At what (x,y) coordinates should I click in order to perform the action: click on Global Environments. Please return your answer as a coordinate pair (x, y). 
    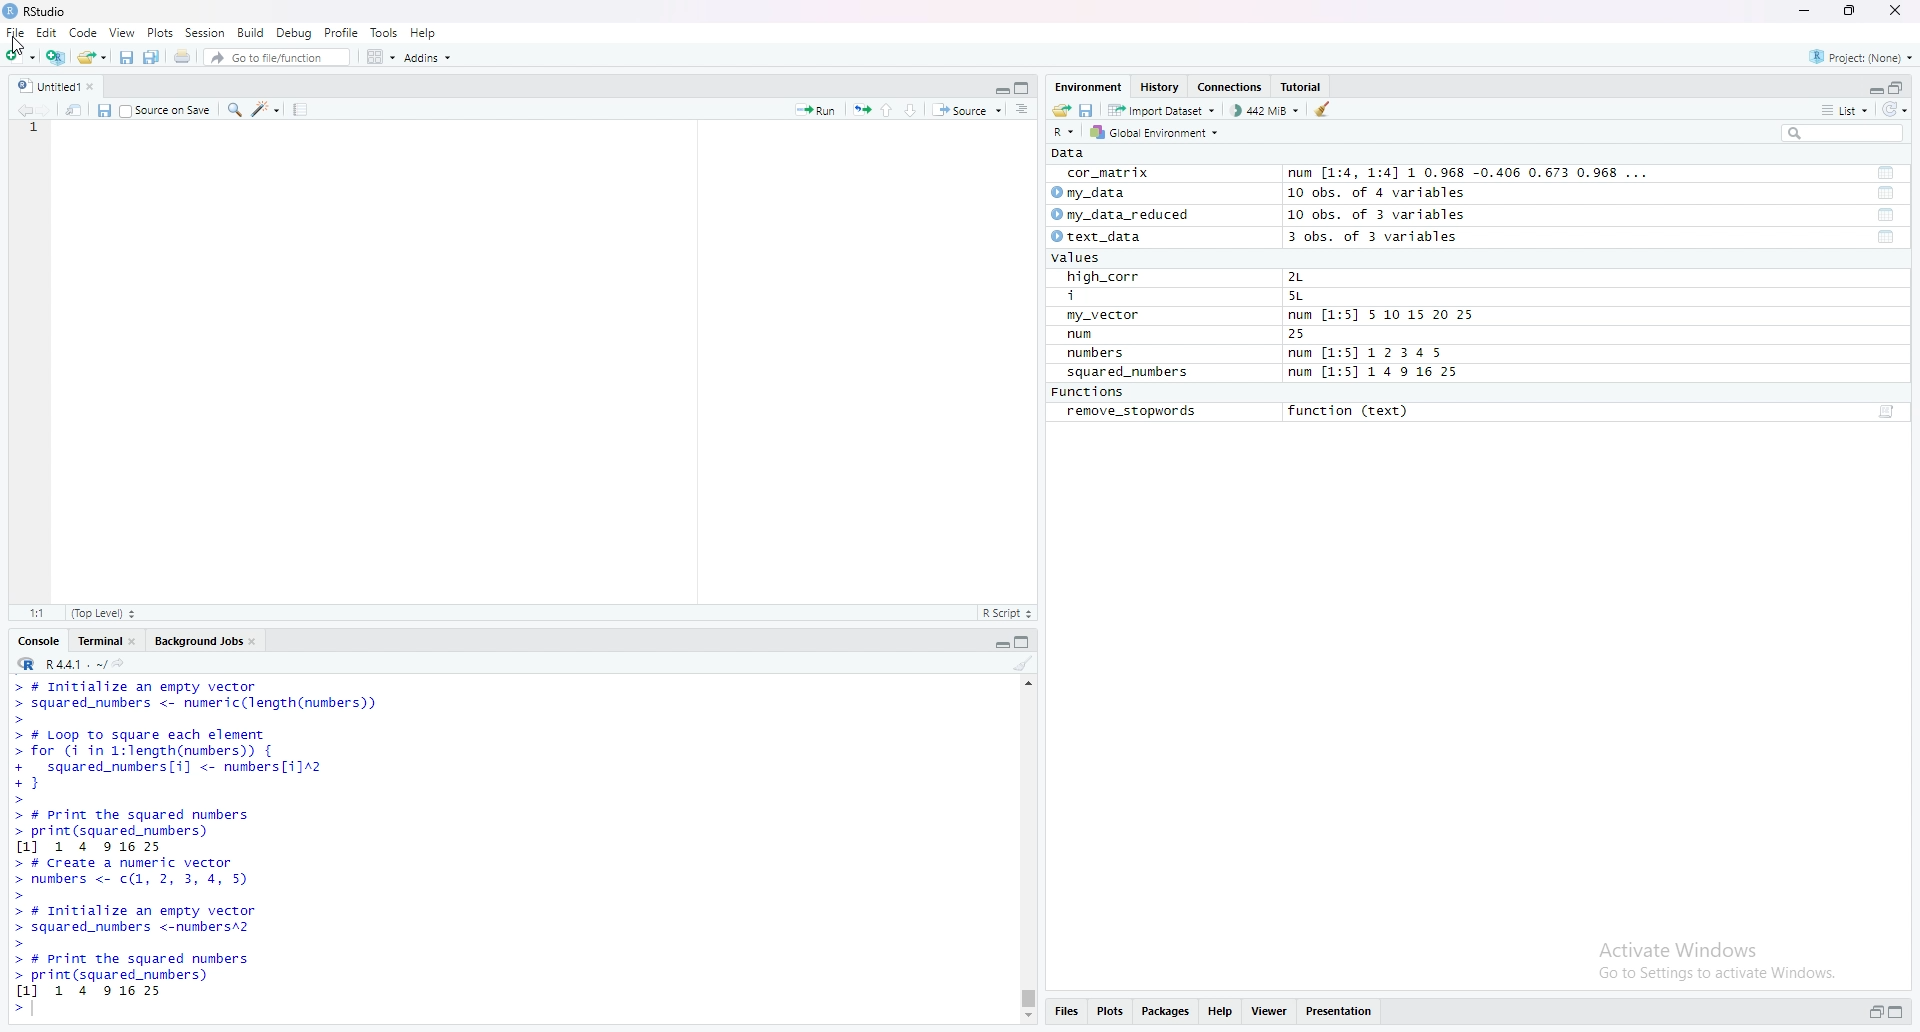
    Looking at the image, I should click on (1152, 133).